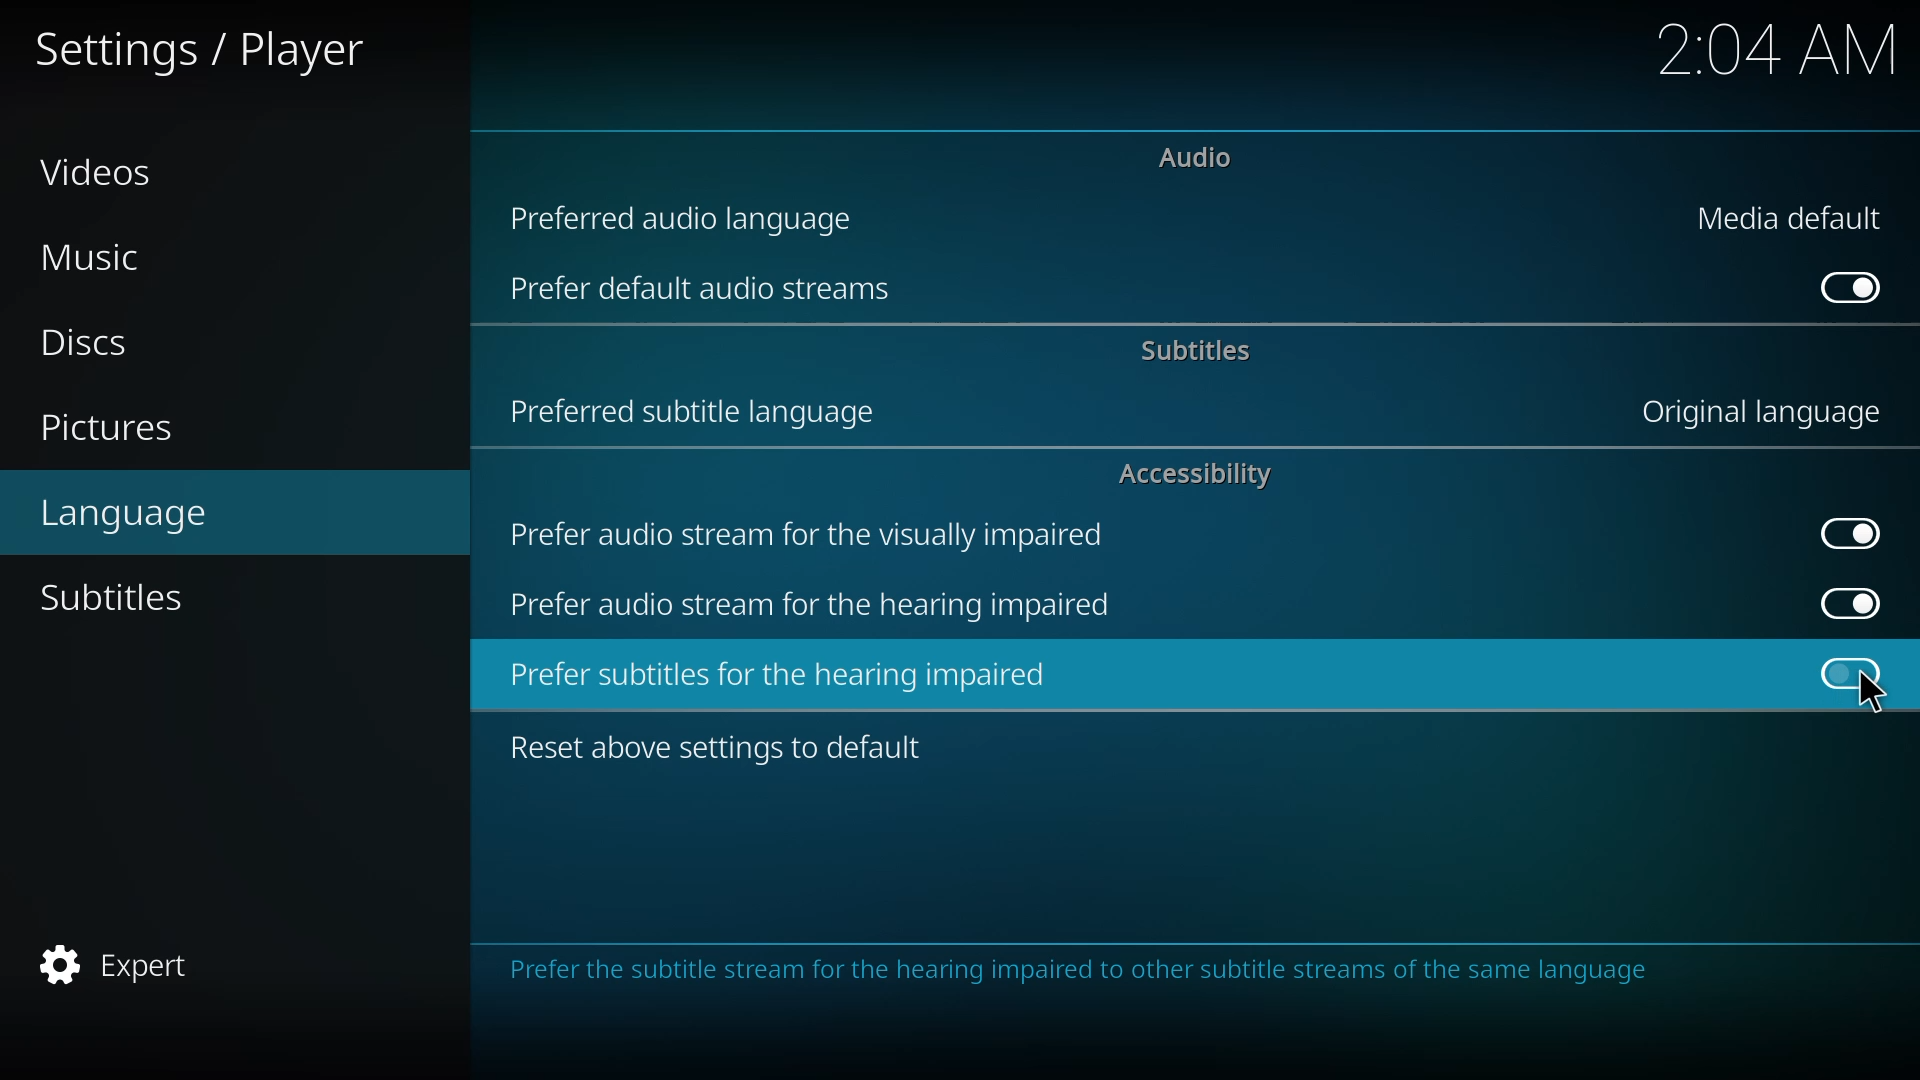 The image size is (1920, 1080). What do you see at coordinates (116, 597) in the screenshot?
I see `subtitles` at bounding box center [116, 597].